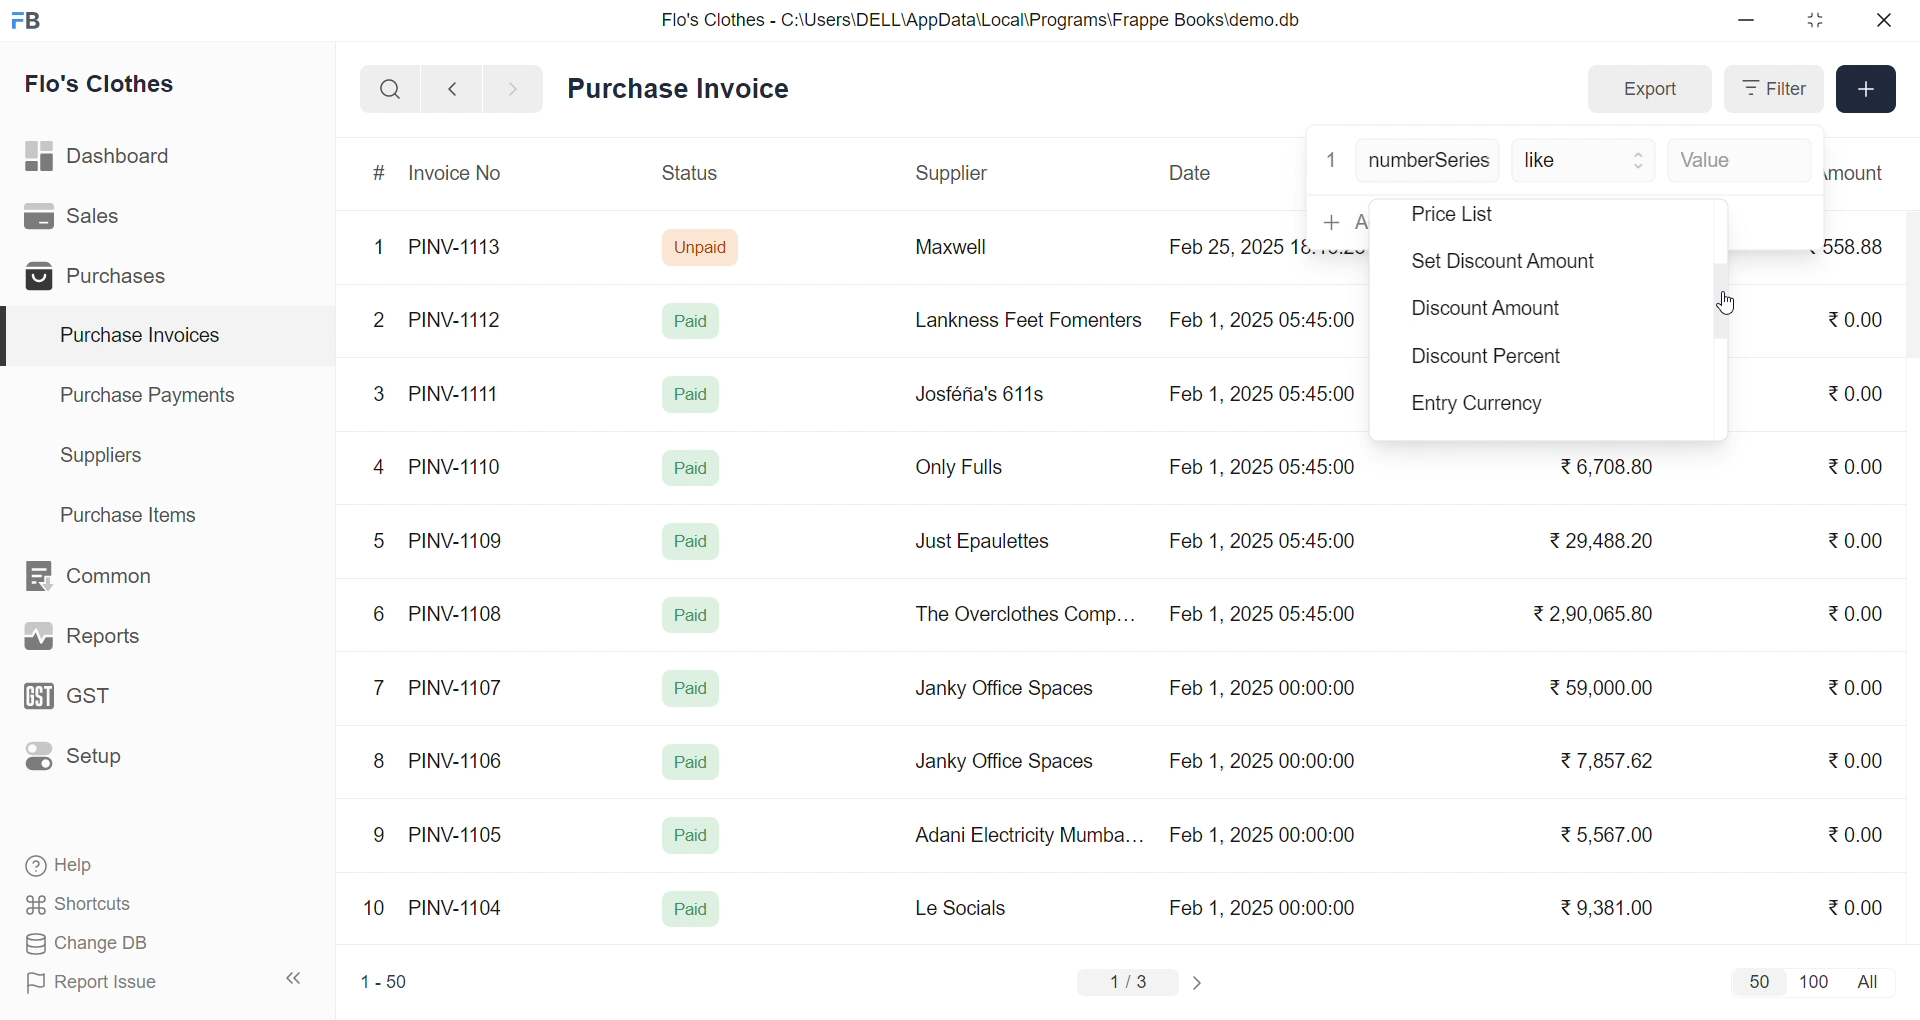 This screenshot has width=1920, height=1020. What do you see at coordinates (380, 835) in the screenshot?
I see `9` at bounding box center [380, 835].